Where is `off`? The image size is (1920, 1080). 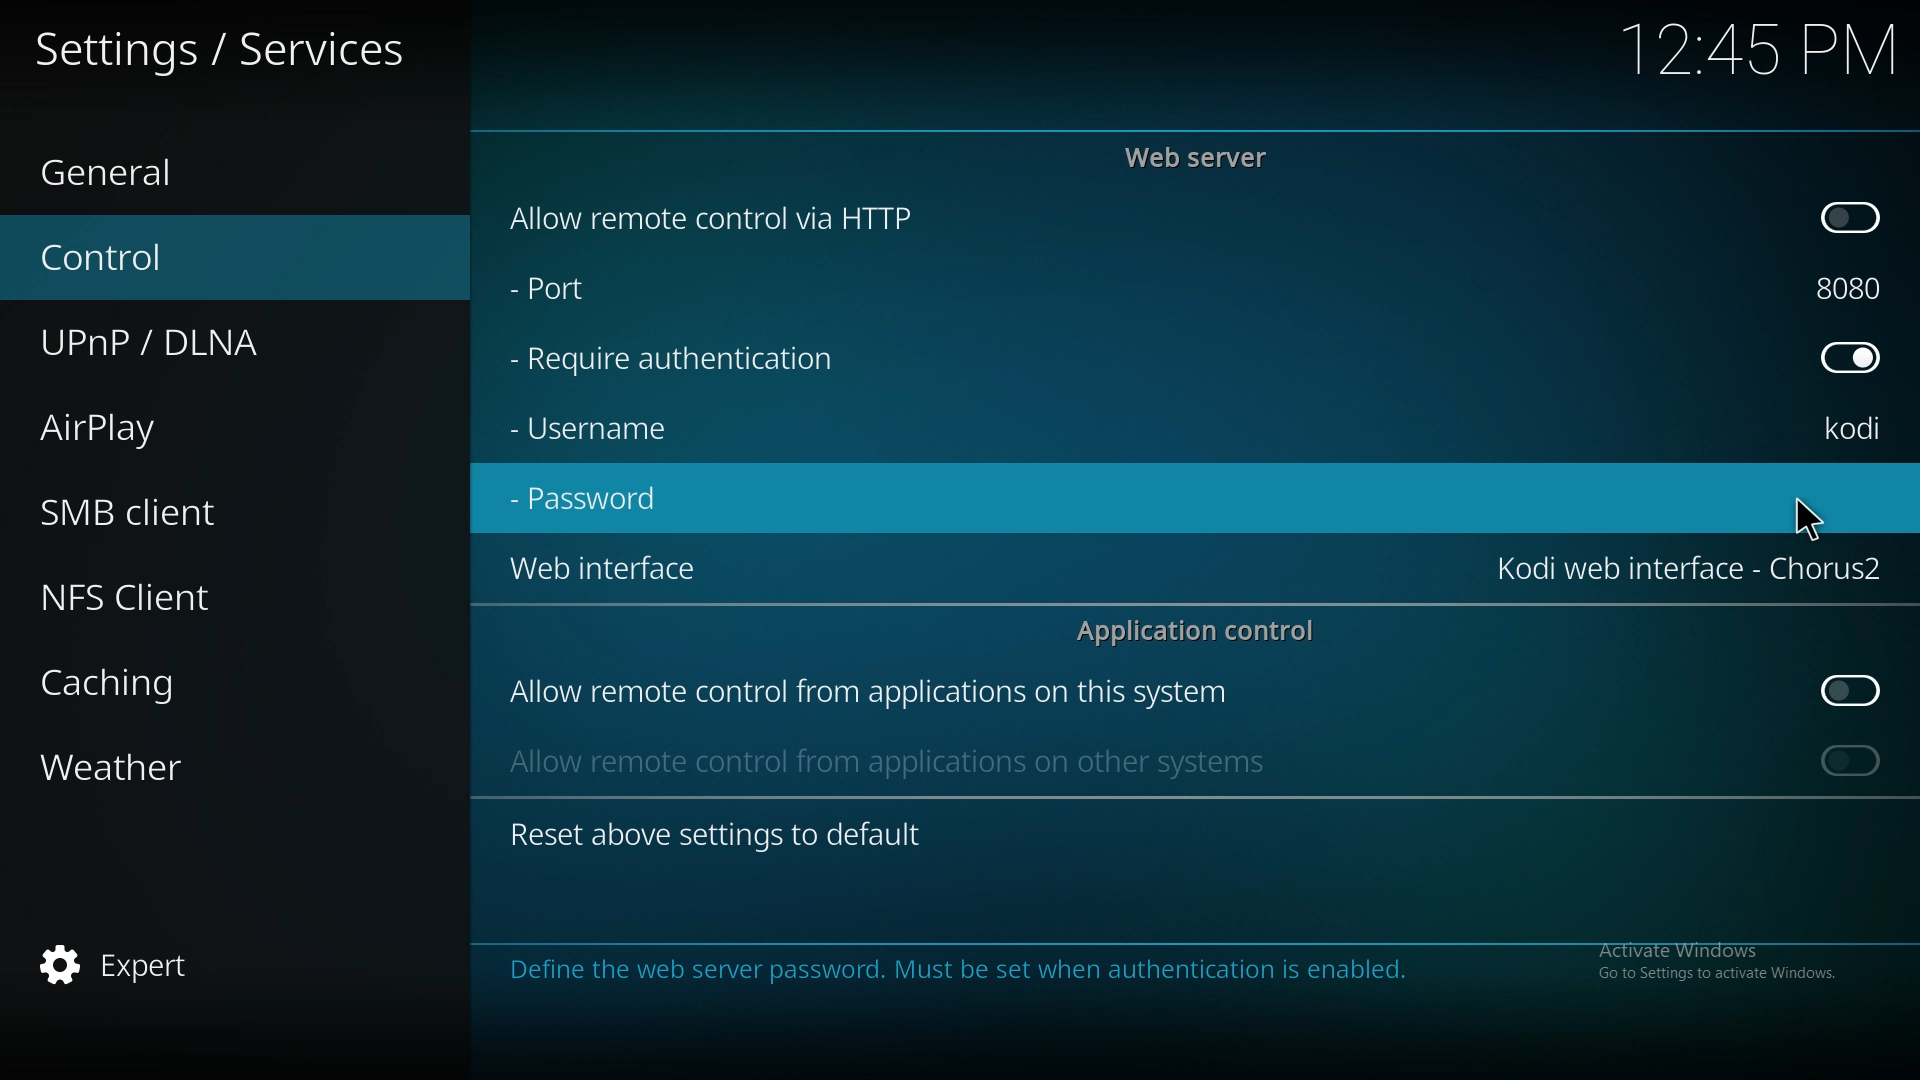
off is located at coordinates (1854, 691).